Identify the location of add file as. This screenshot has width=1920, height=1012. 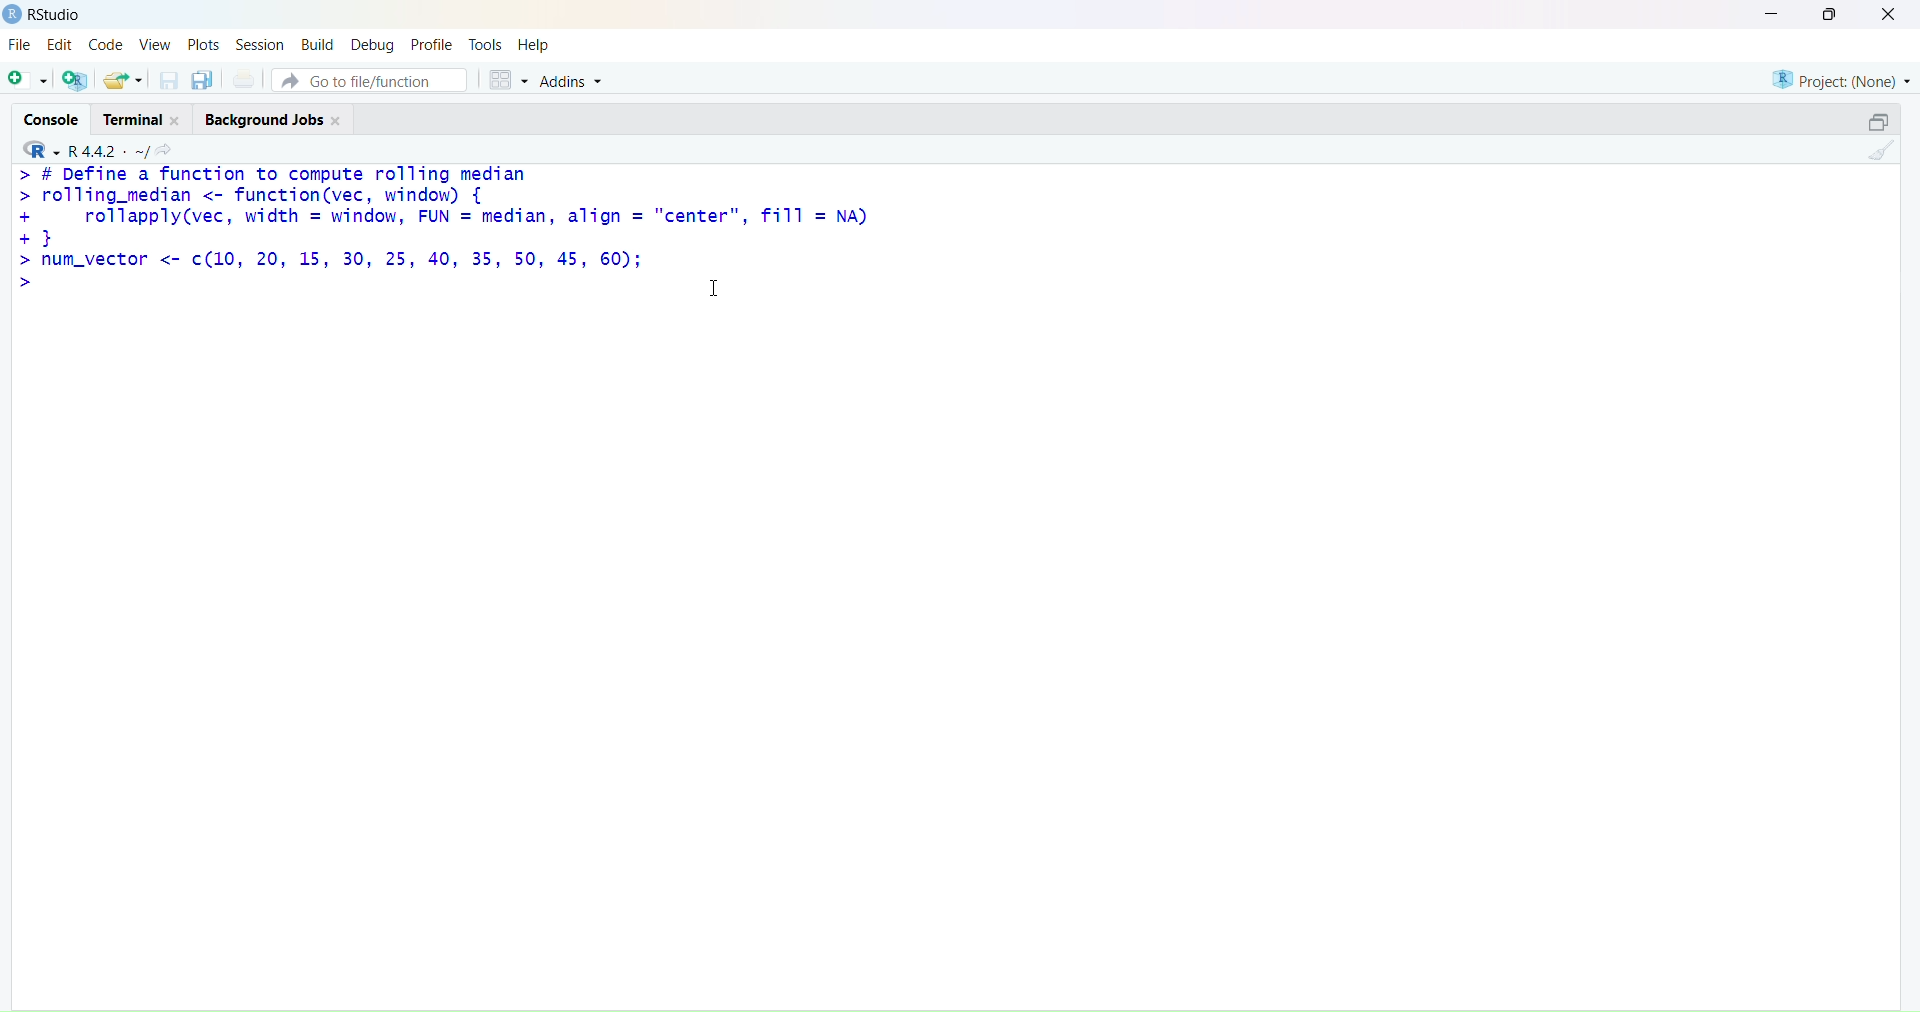
(28, 80).